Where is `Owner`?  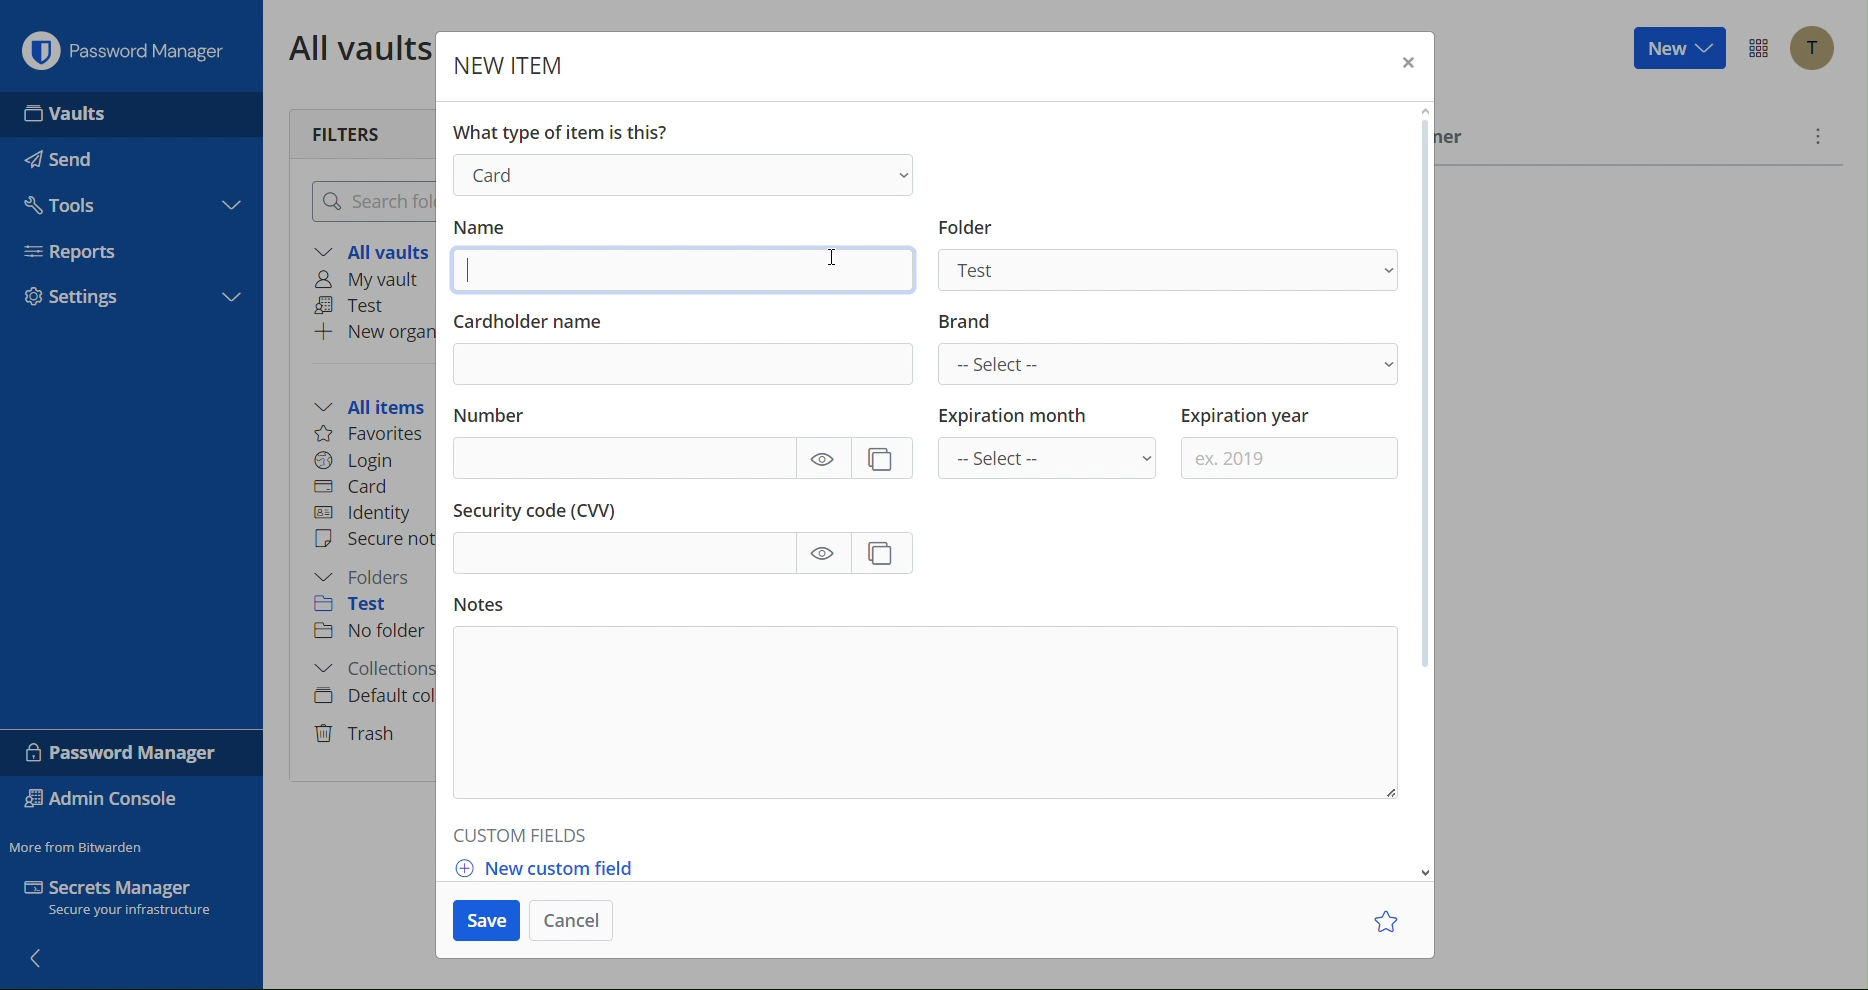 Owner is located at coordinates (1449, 136).